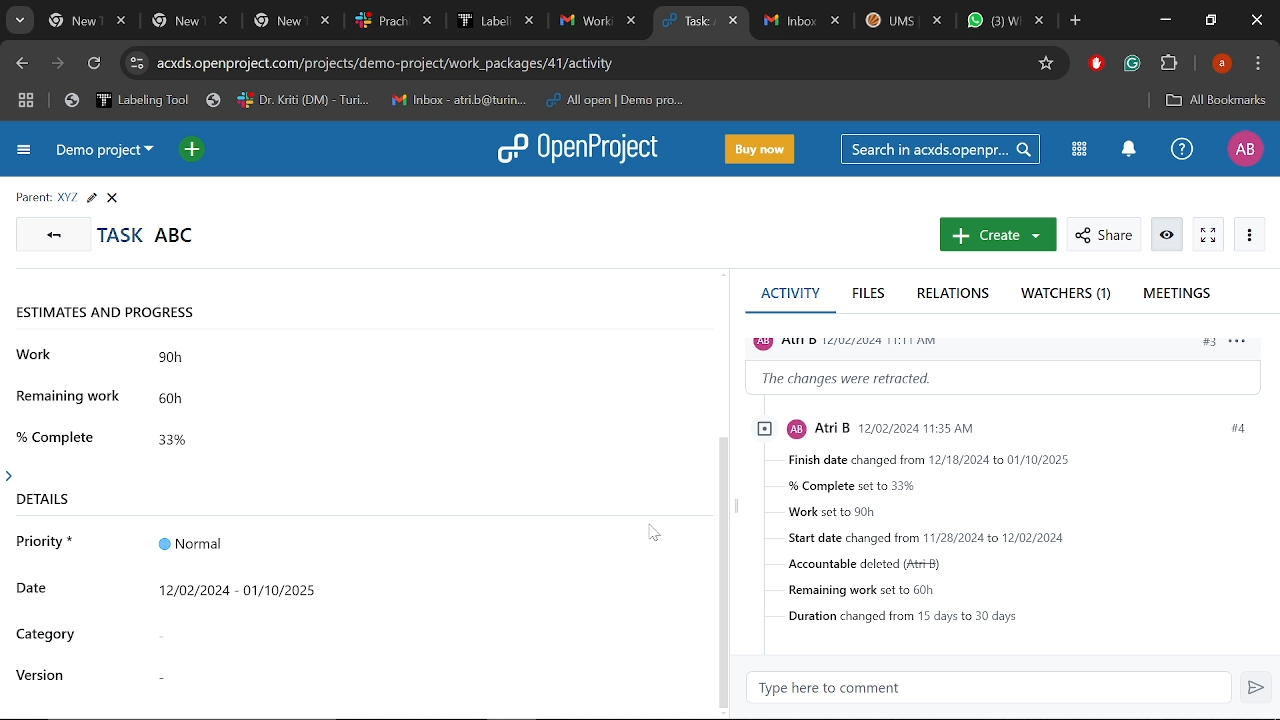 The image size is (1280, 720). What do you see at coordinates (18, 21) in the screenshot?
I see `Search tabs` at bounding box center [18, 21].